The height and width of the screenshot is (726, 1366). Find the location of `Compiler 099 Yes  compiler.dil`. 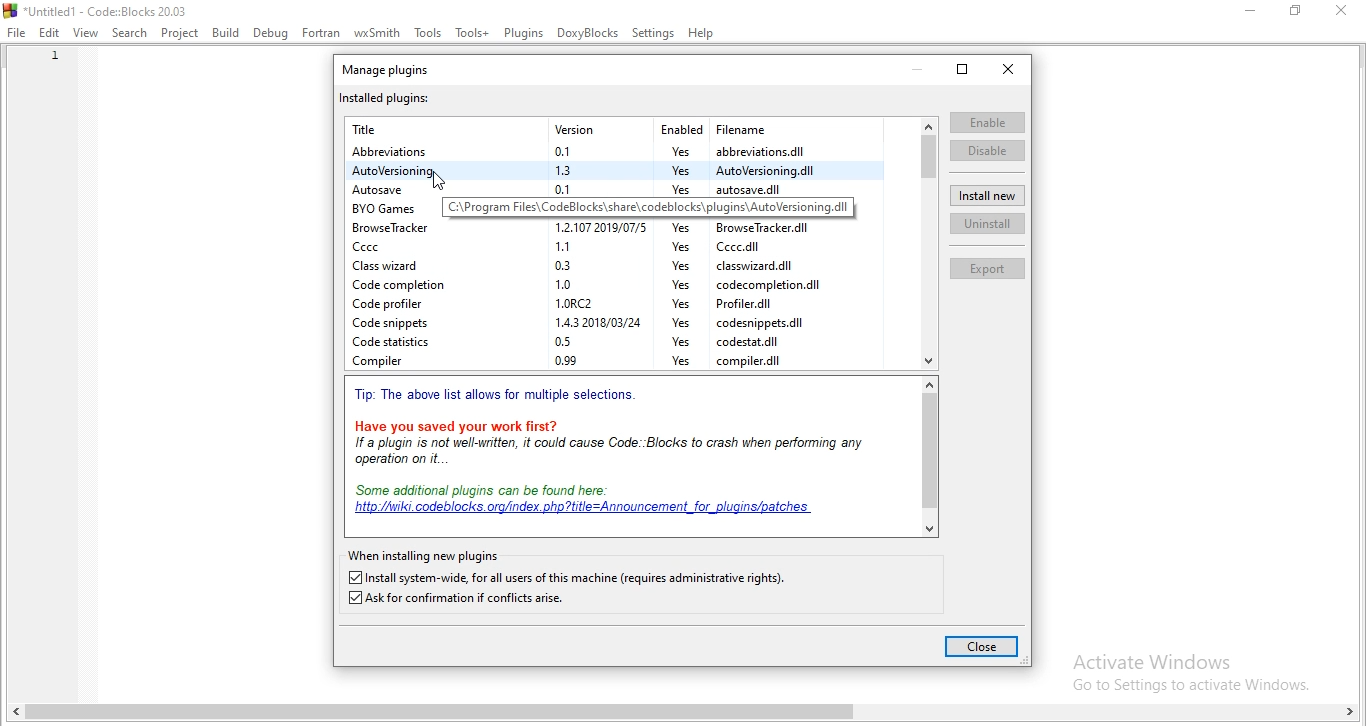

Compiler 099 Yes  compiler.dil is located at coordinates (588, 362).